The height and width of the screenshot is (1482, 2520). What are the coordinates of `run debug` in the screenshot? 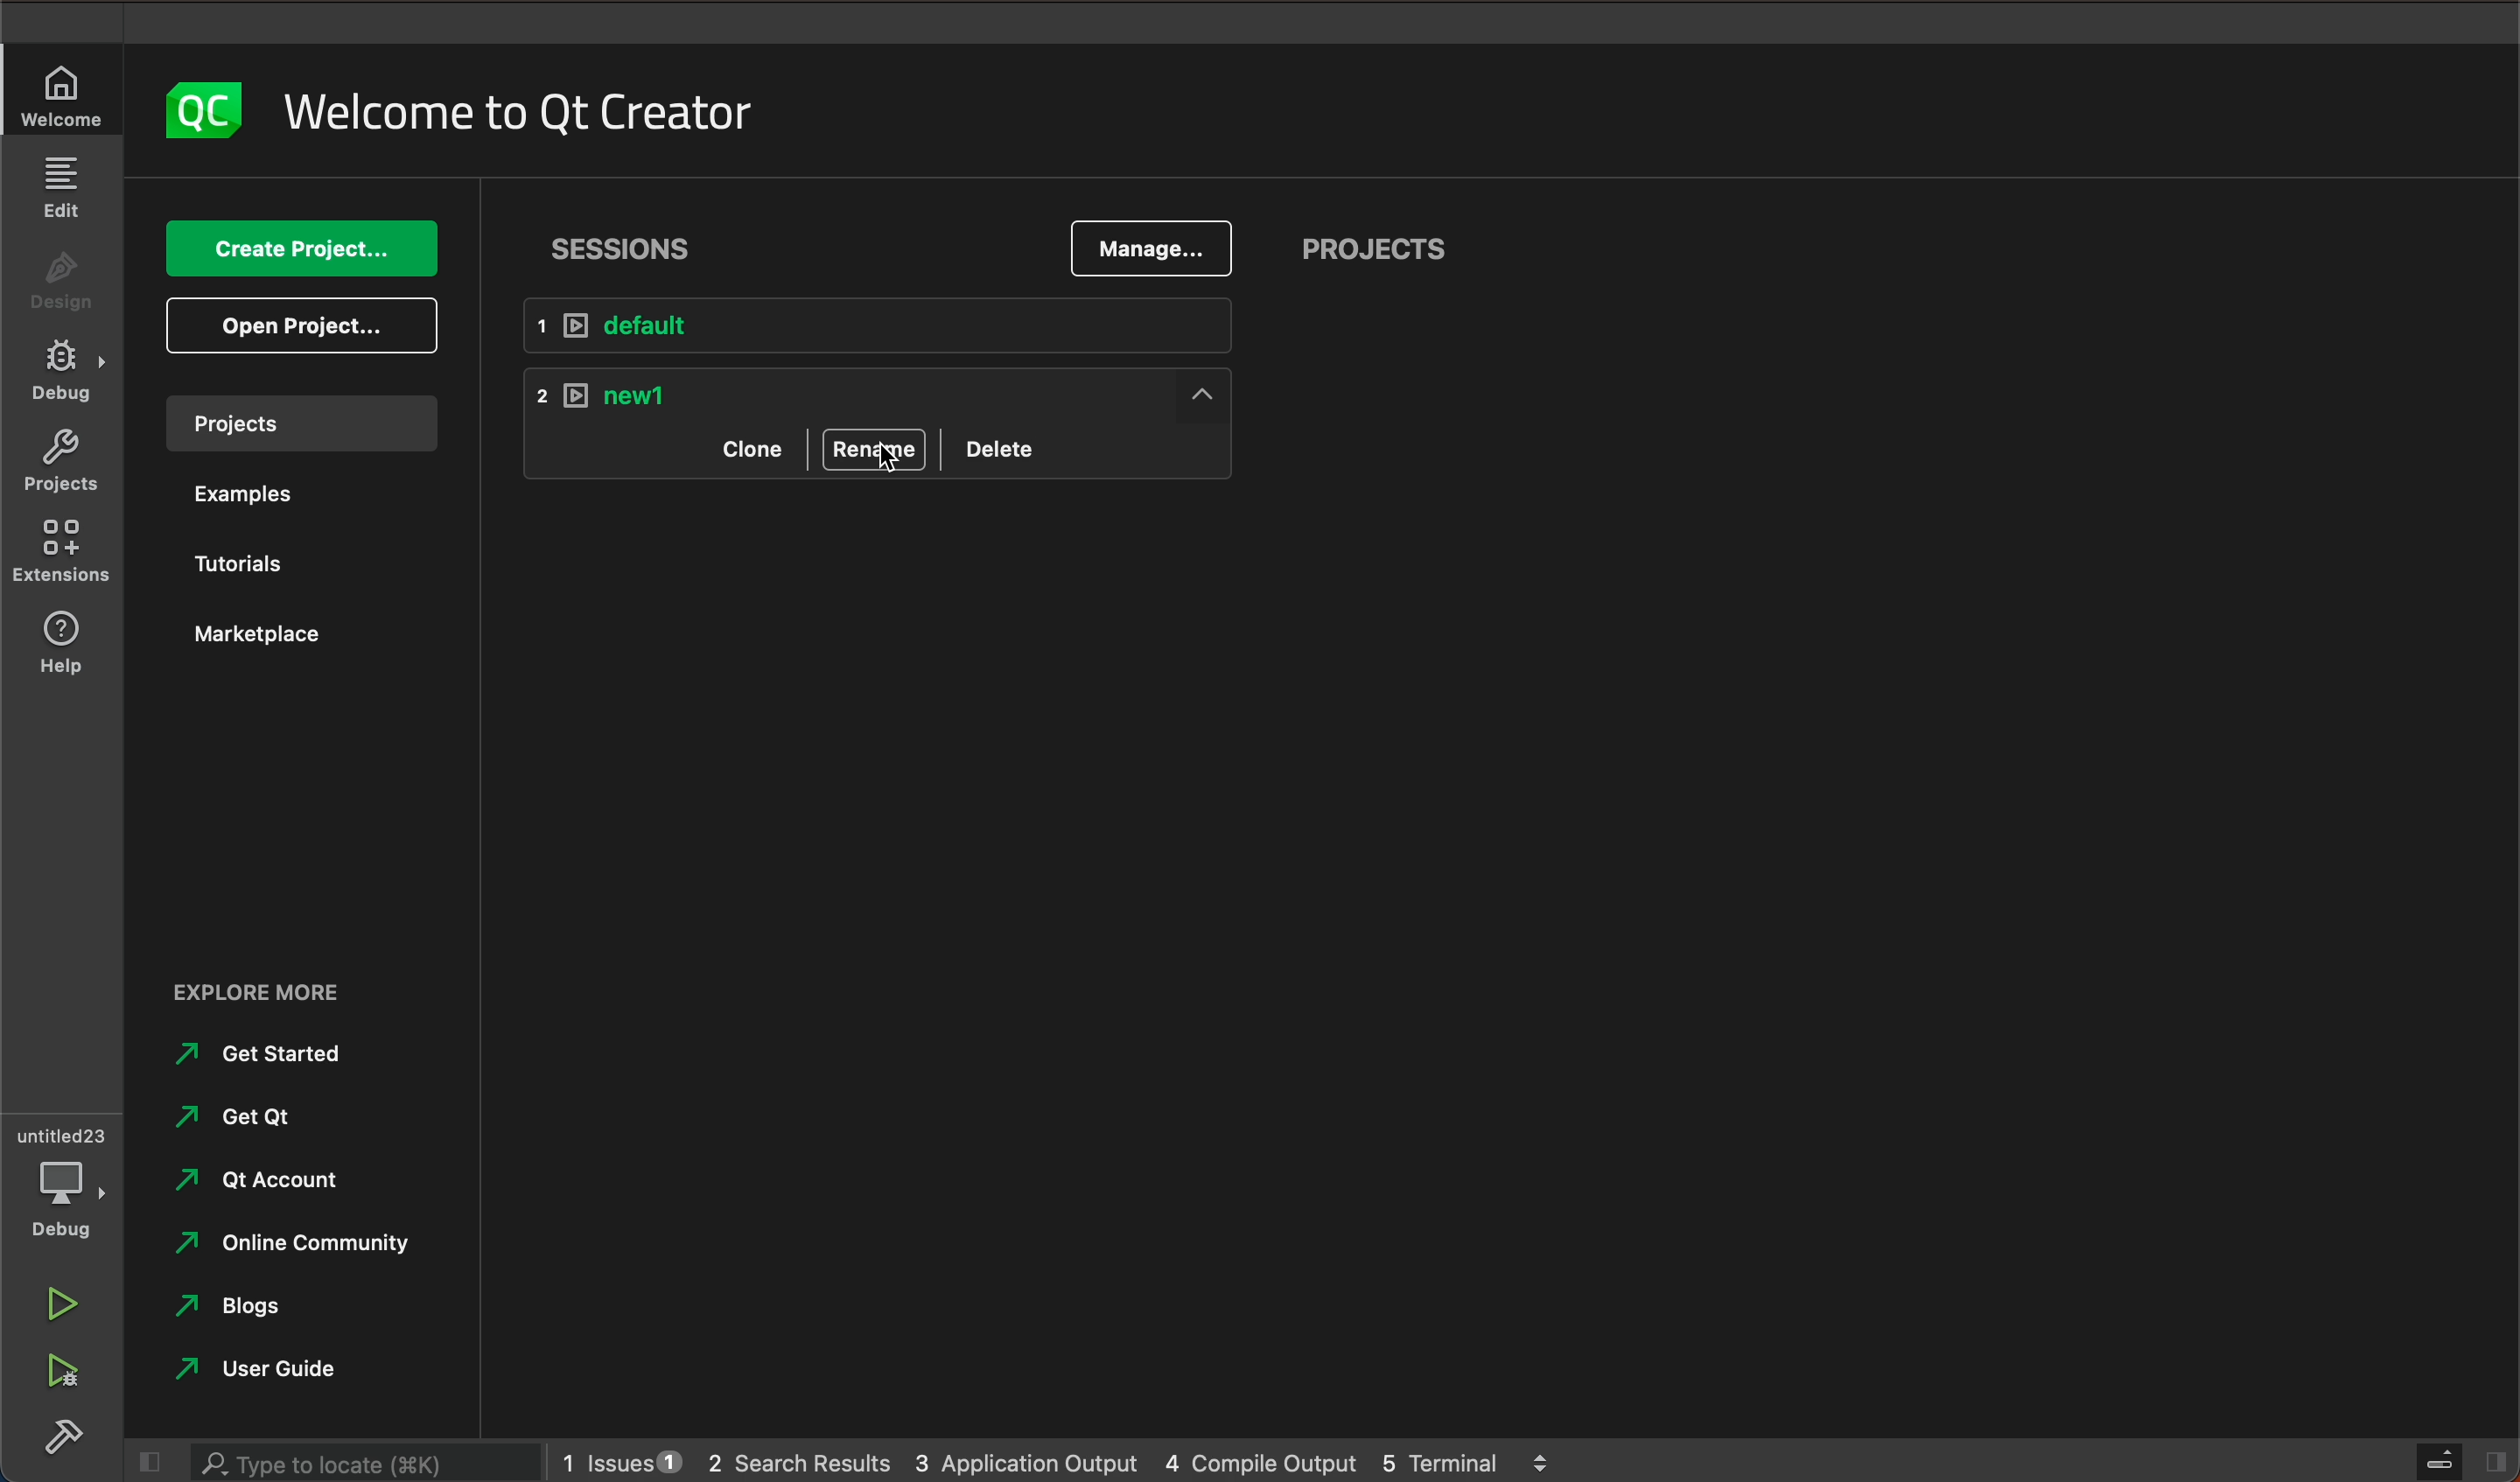 It's located at (56, 1369).